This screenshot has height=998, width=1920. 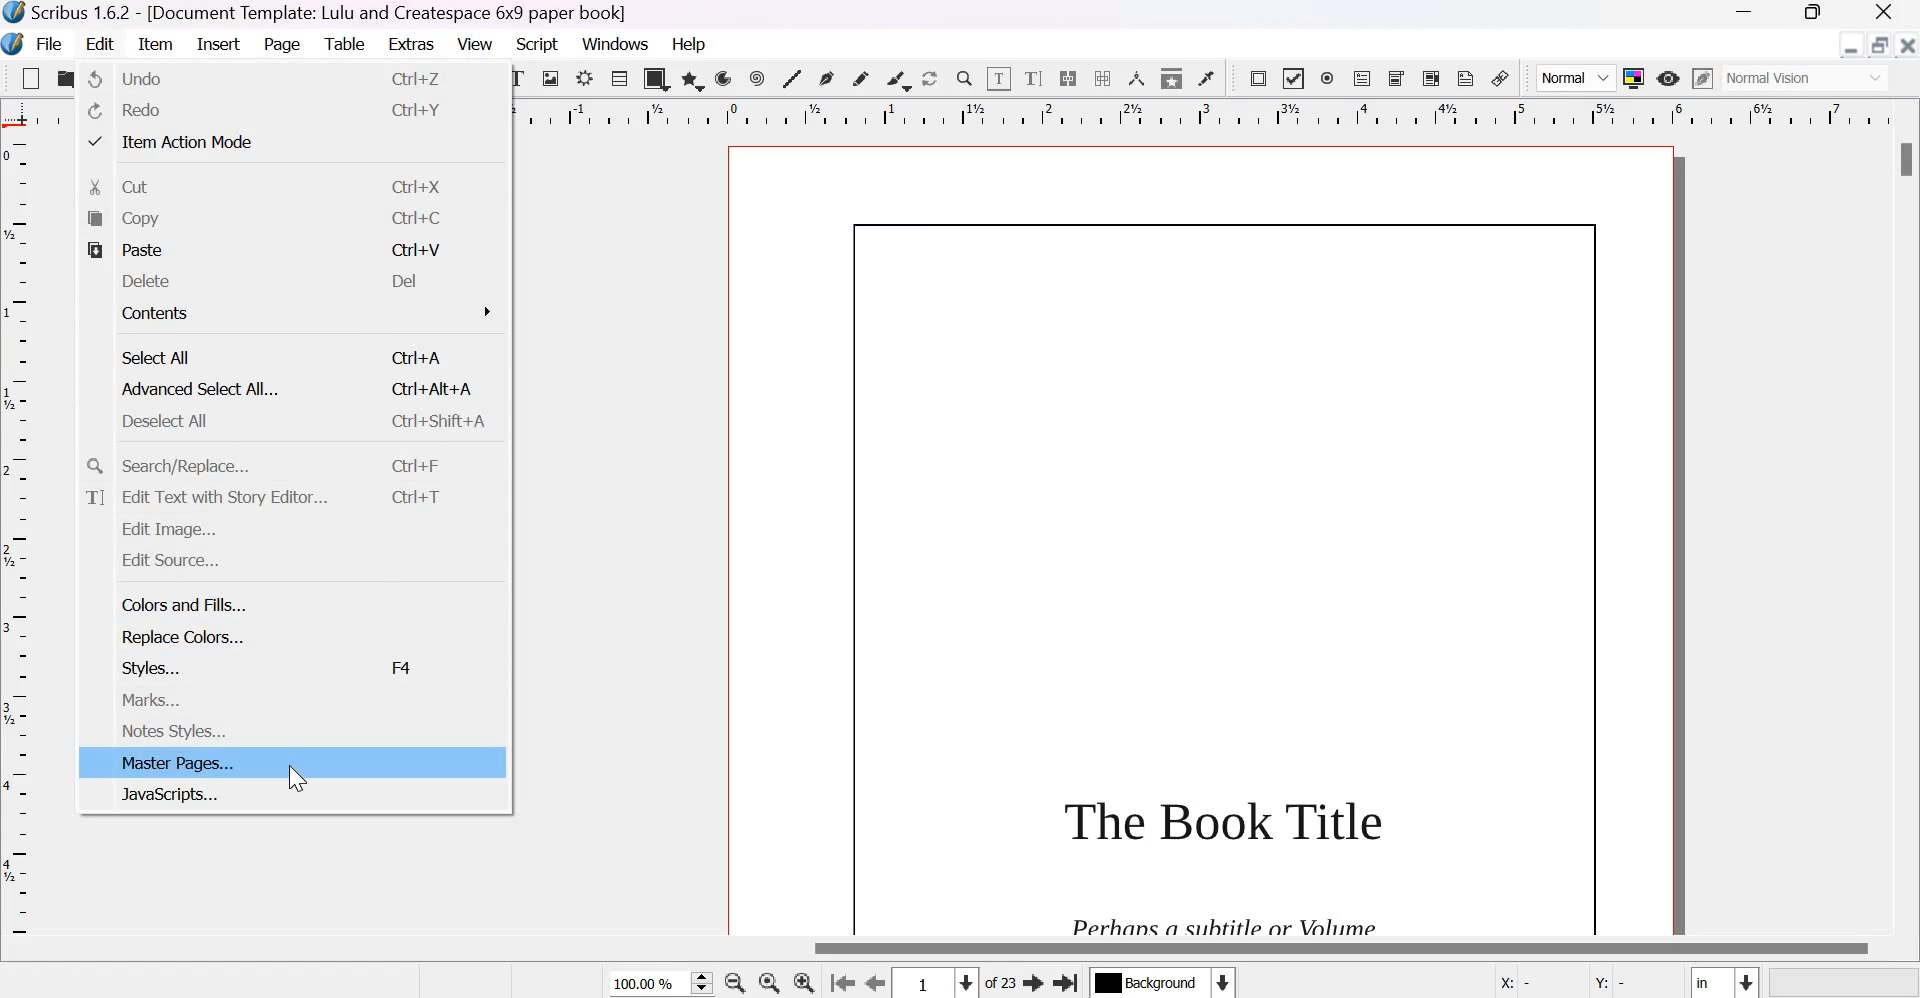 I want to click on delete, so click(x=284, y=281).